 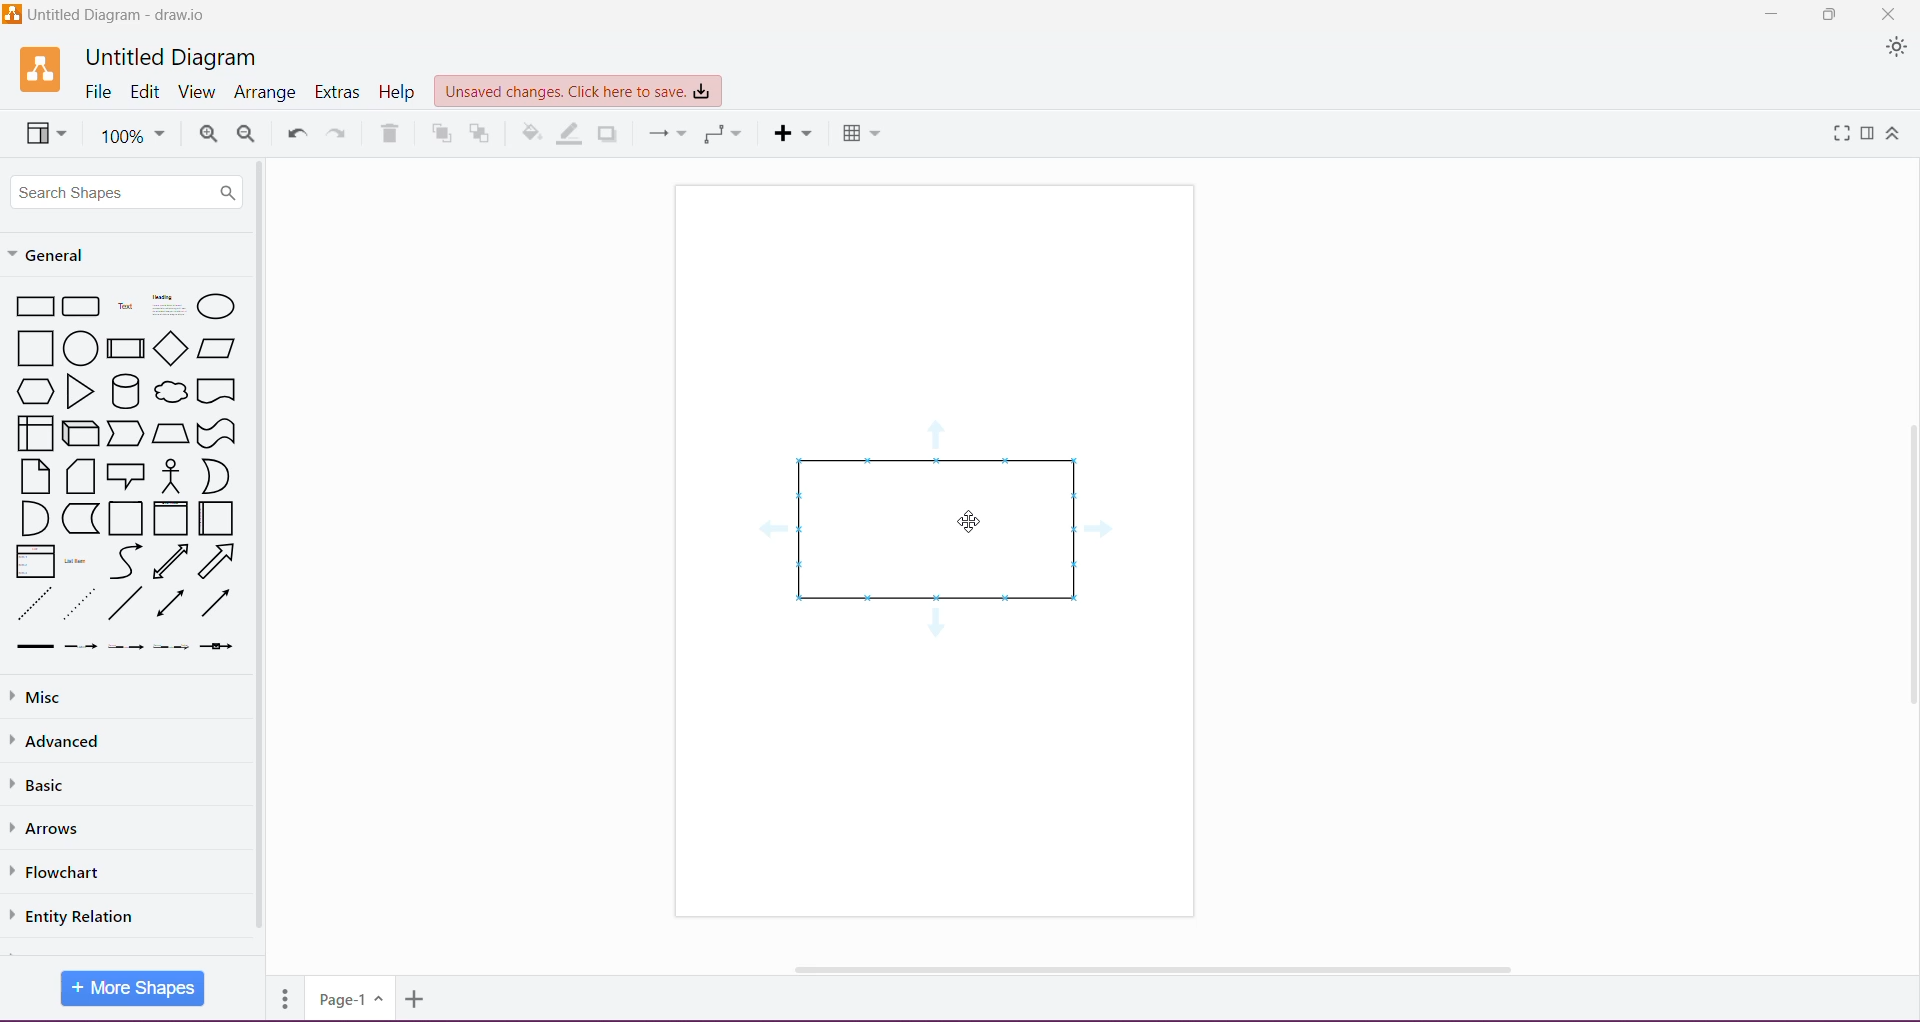 I want to click on Pages, so click(x=286, y=998).